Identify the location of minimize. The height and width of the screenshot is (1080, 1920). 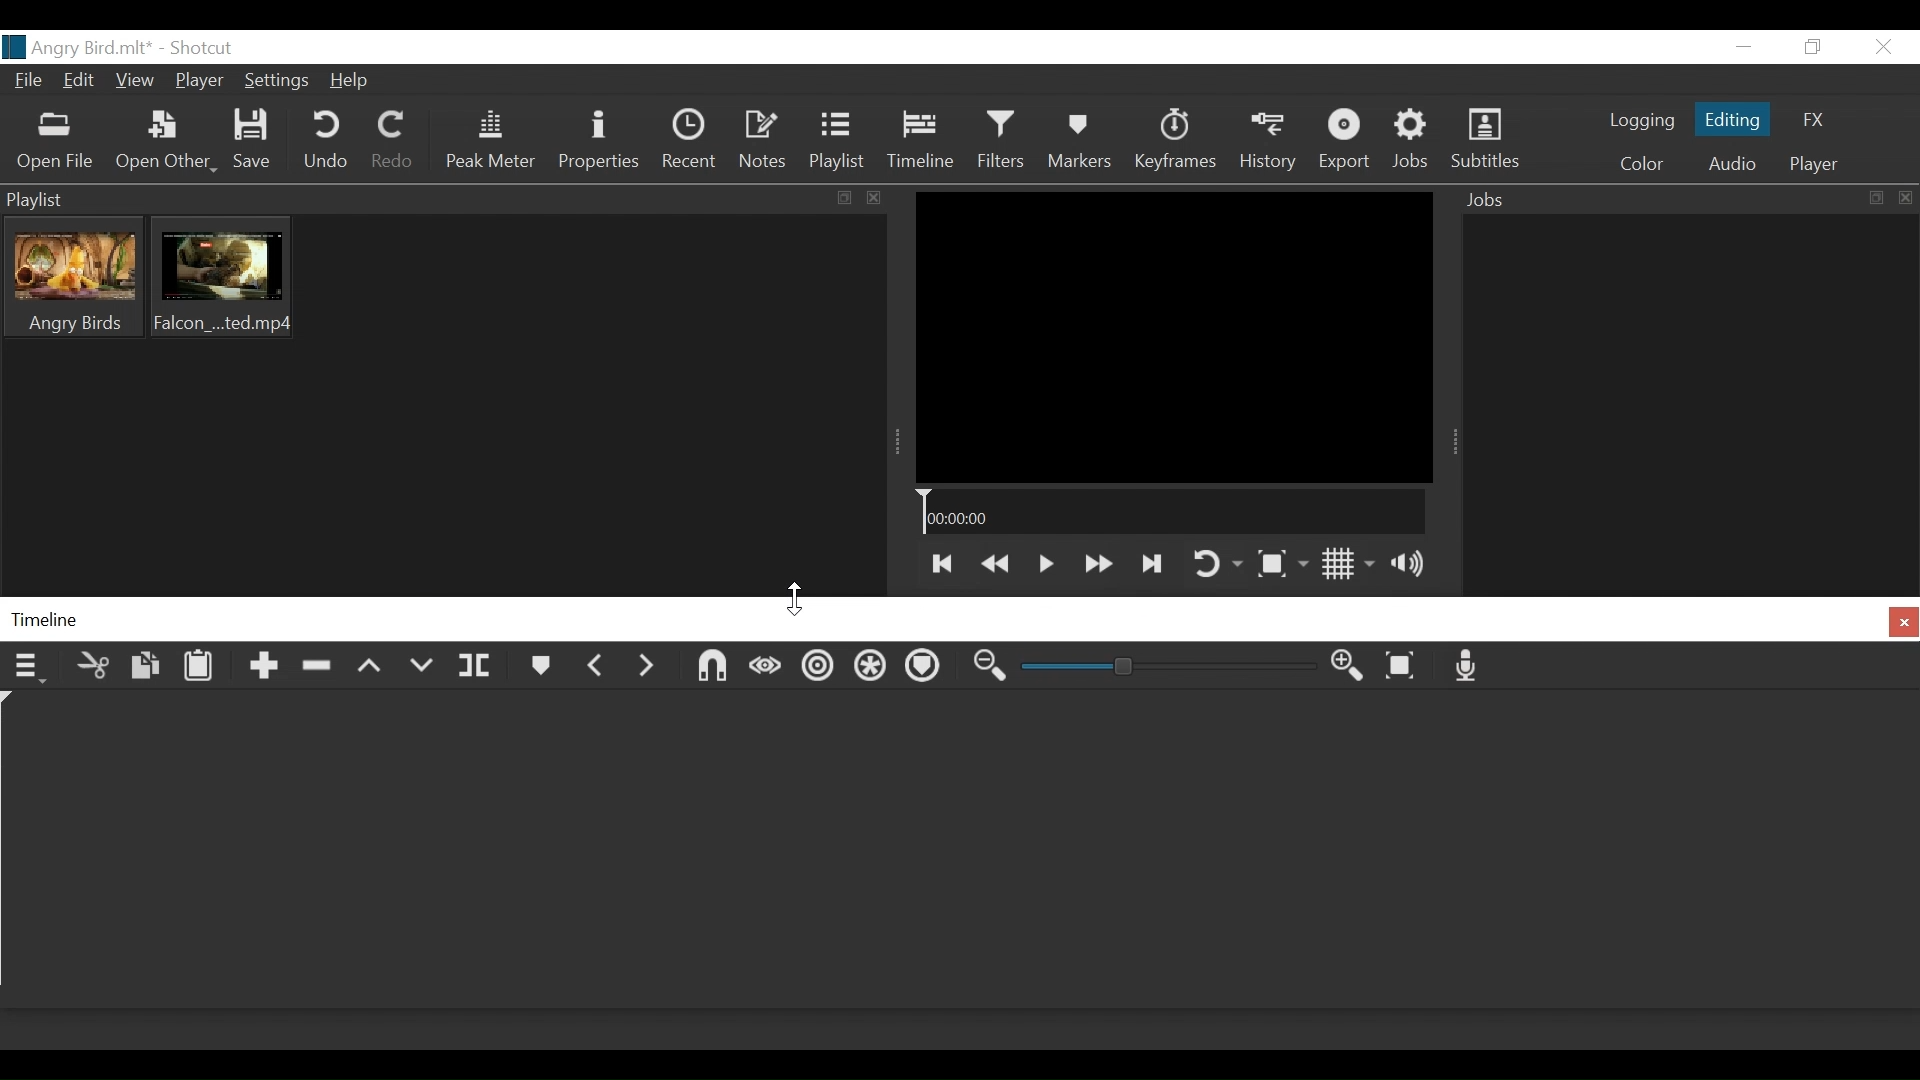
(1745, 47).